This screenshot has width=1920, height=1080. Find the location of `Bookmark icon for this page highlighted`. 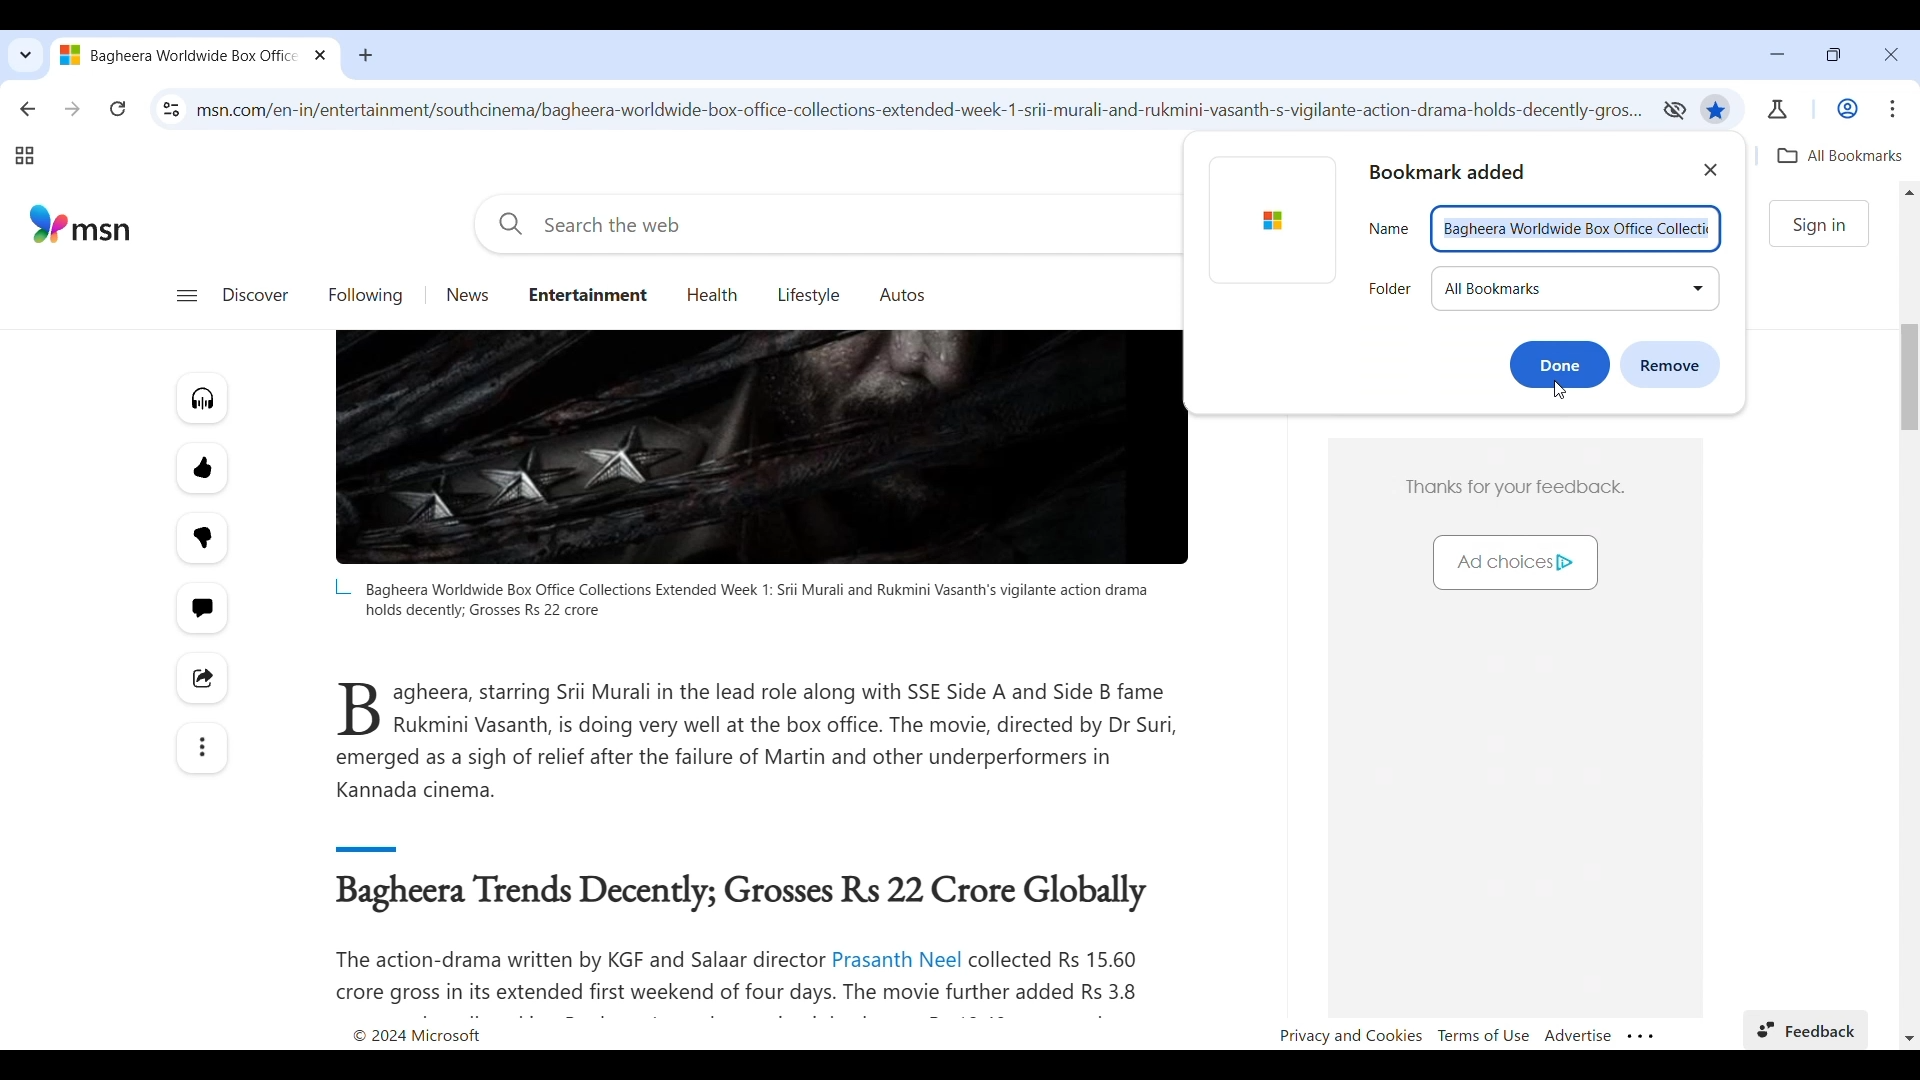

Bookmark icon for this page highlighted is located at coordinates (1716, 111).